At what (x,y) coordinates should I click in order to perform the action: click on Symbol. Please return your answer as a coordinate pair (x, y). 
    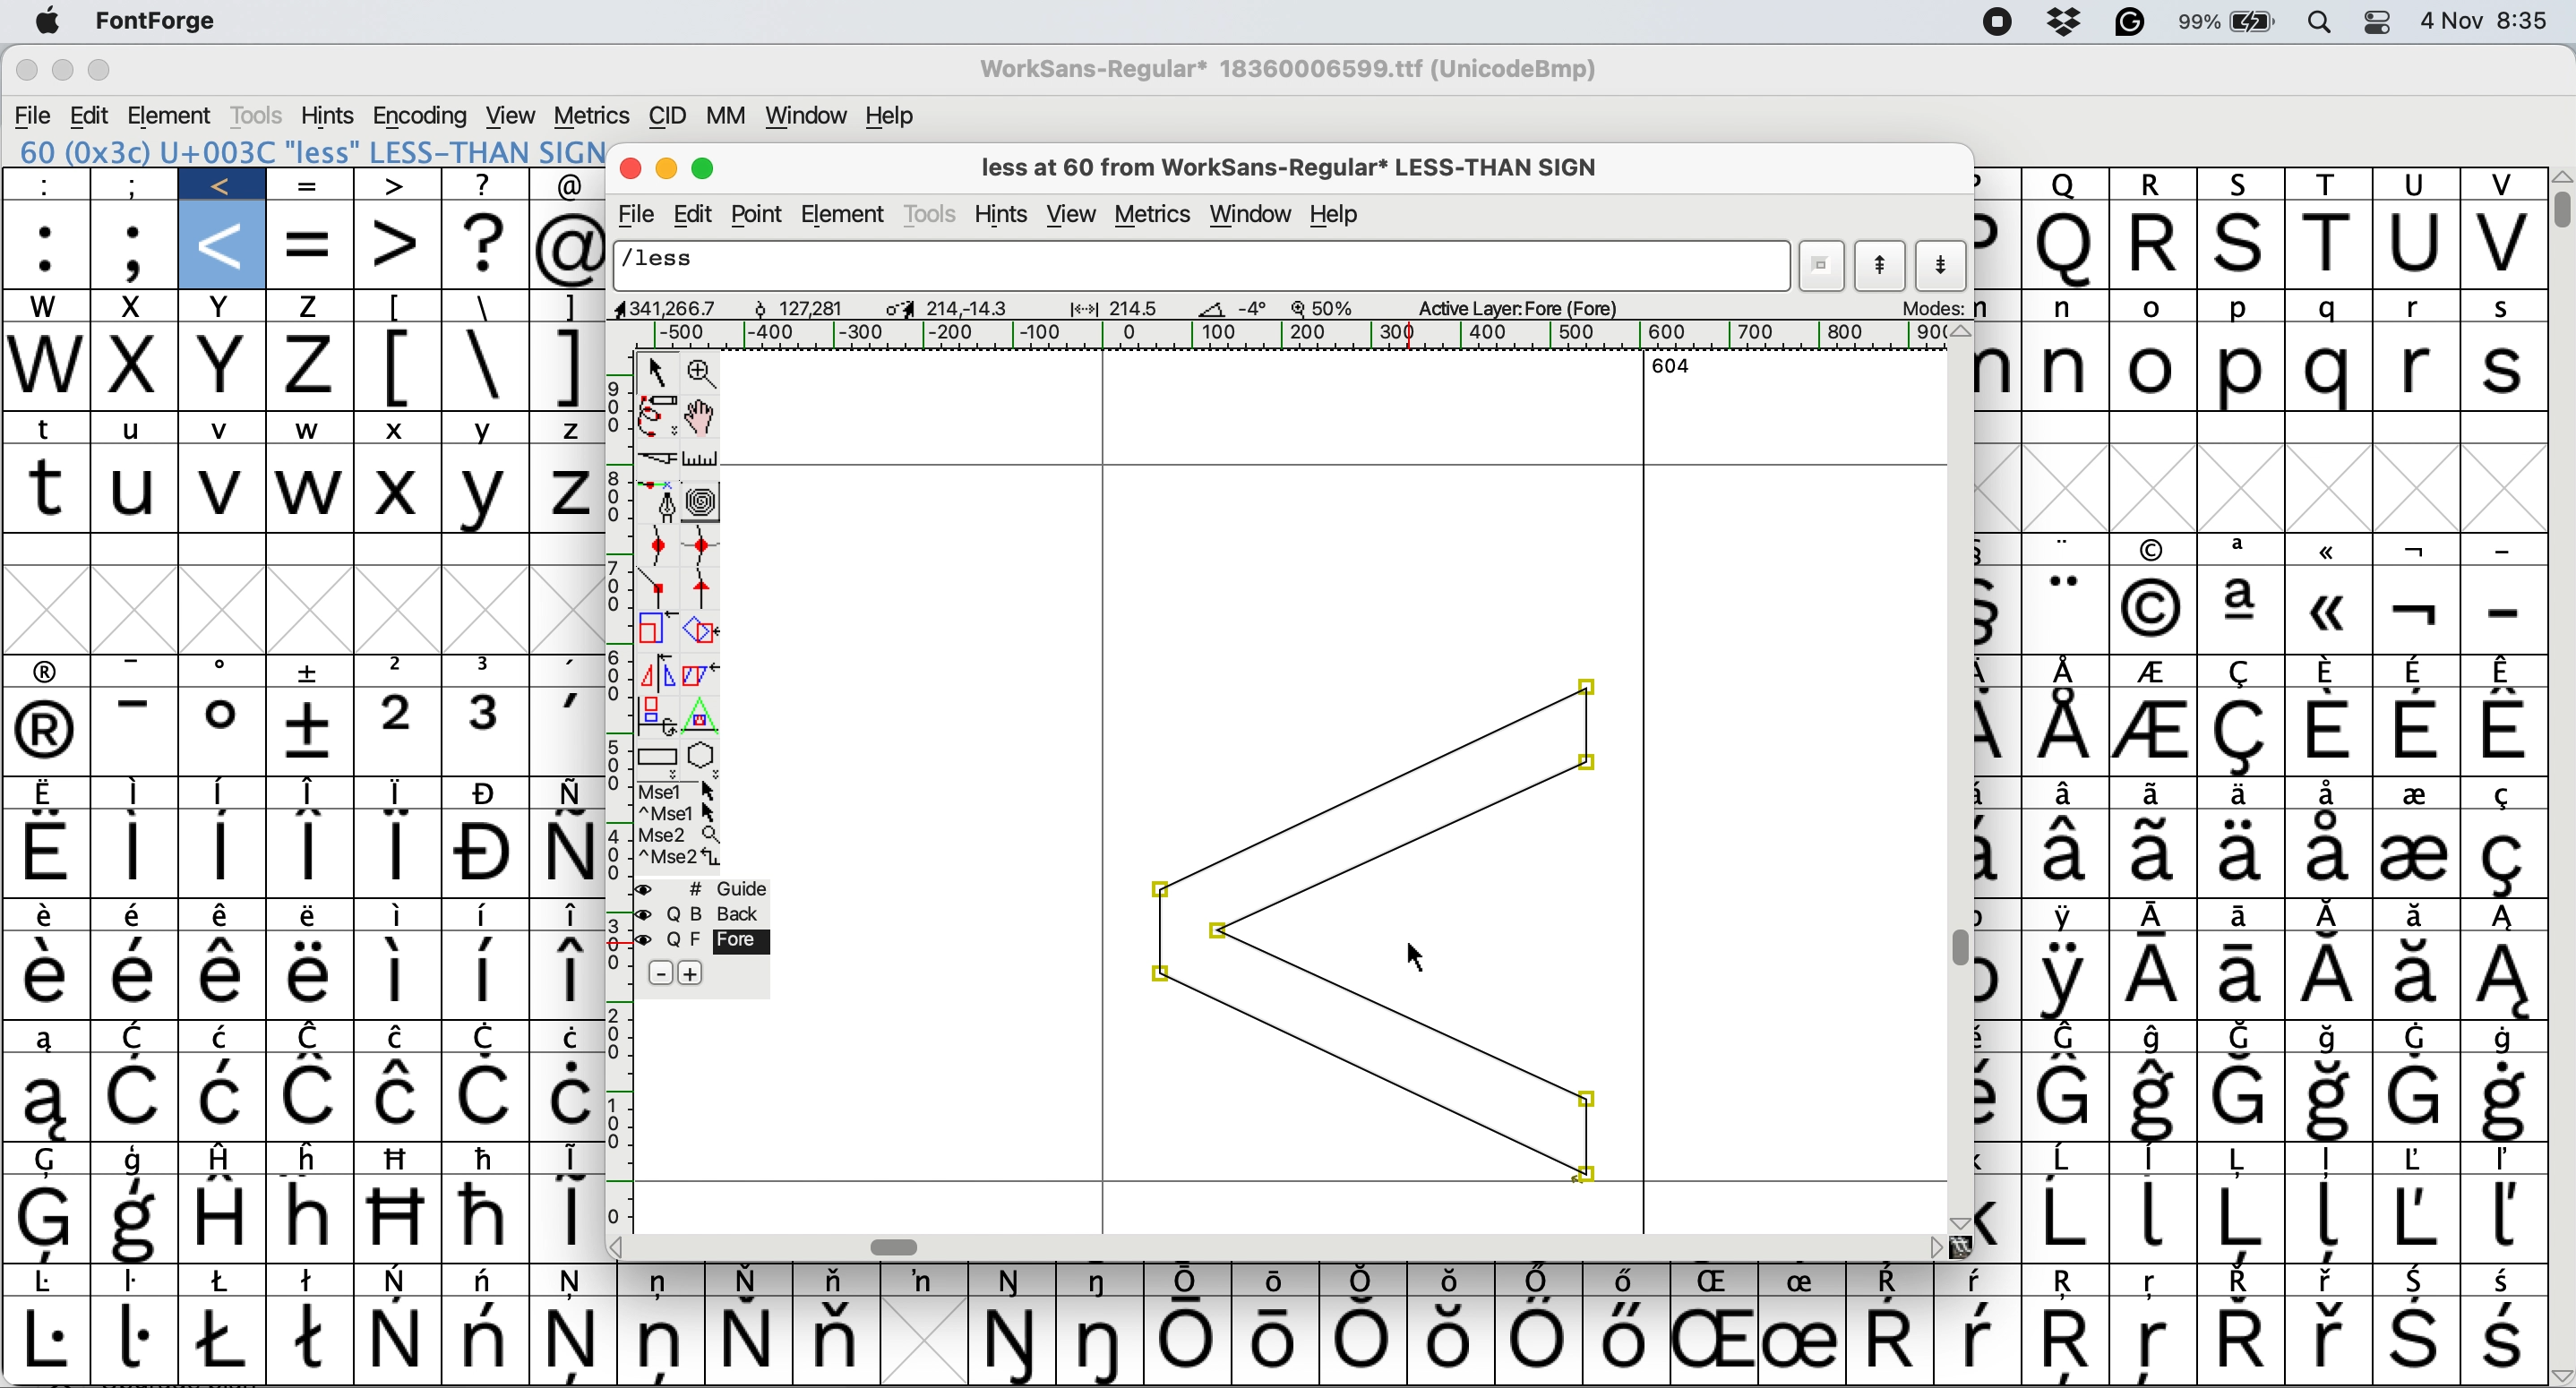
    Looking at the image, I should click on (1625, 1340).